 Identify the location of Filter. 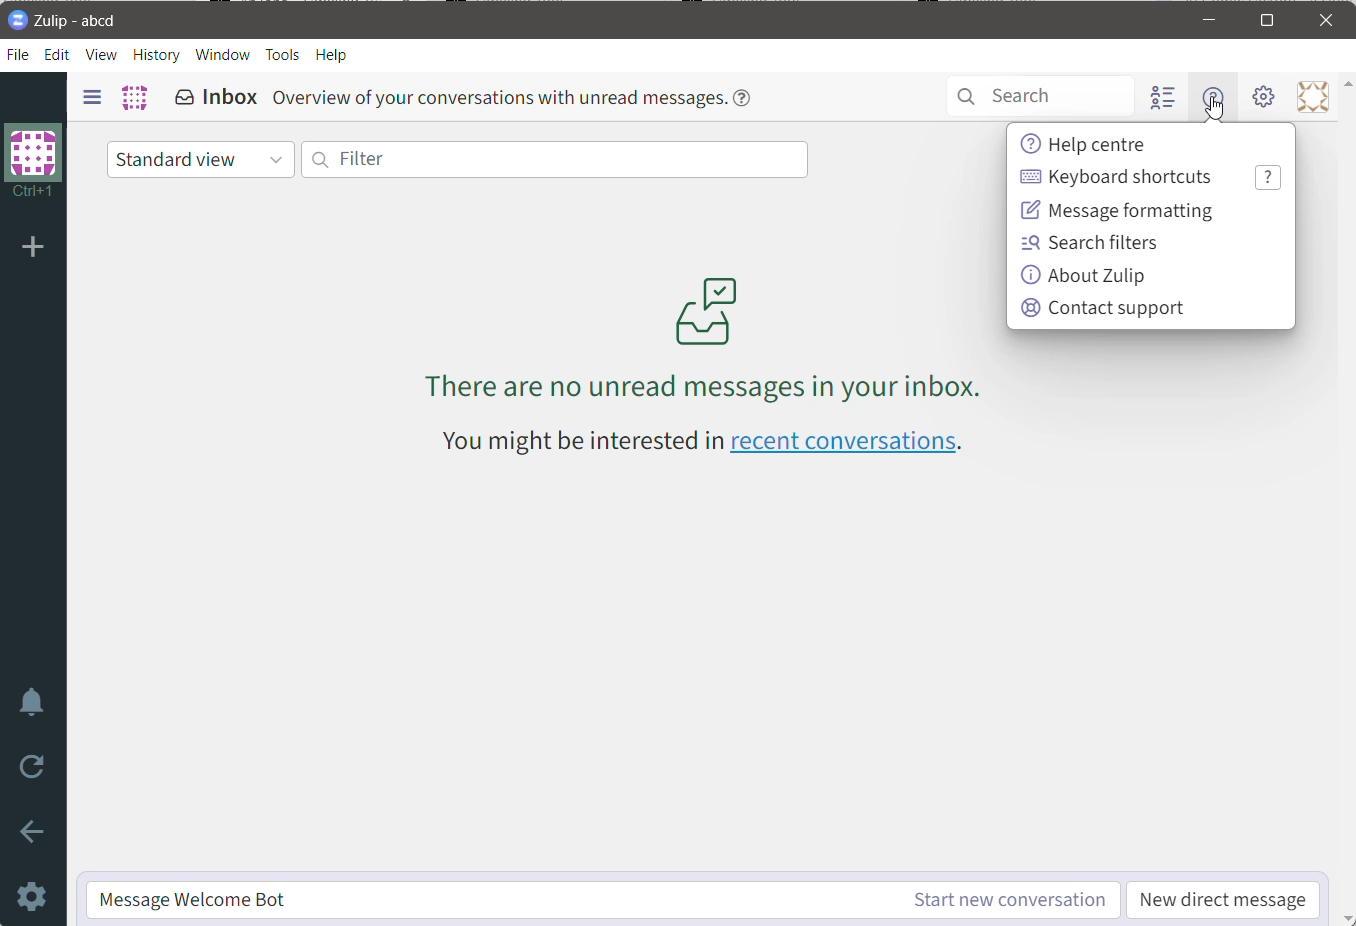
(556, 159).